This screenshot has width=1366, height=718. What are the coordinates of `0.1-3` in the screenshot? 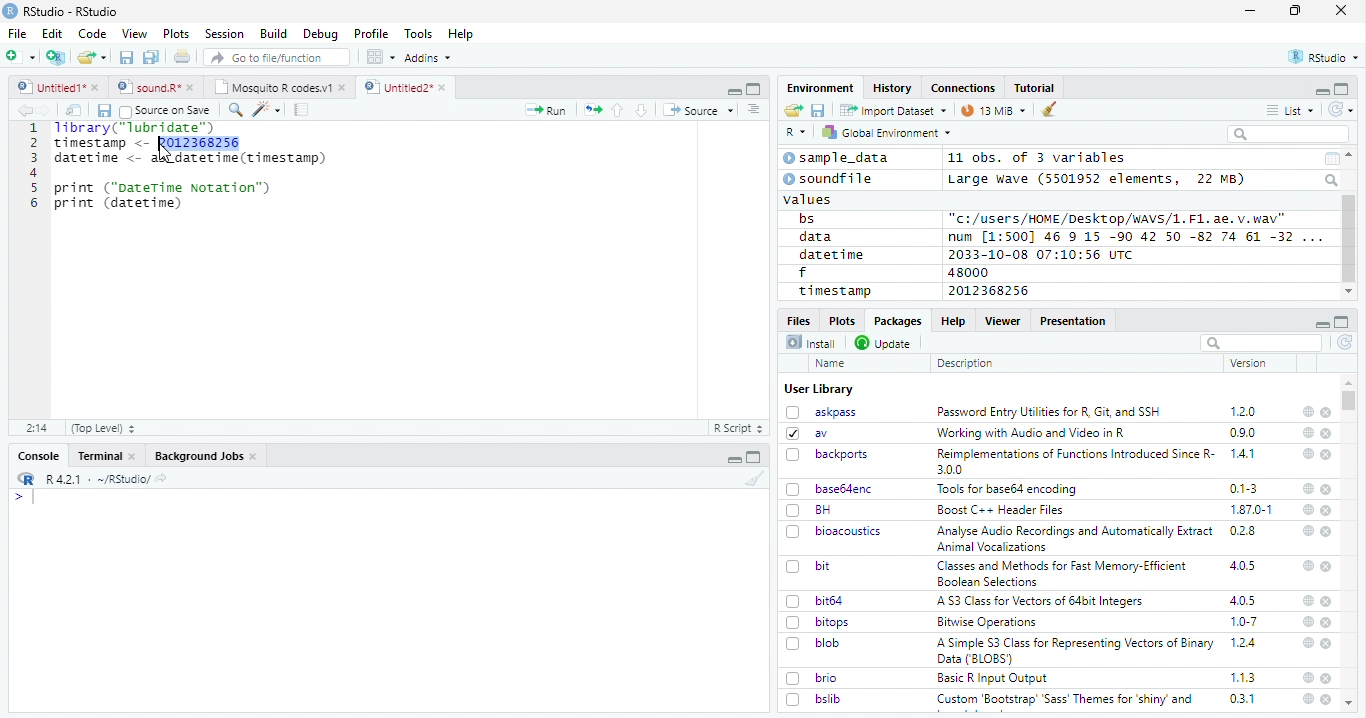 It's located at (1247, 488).